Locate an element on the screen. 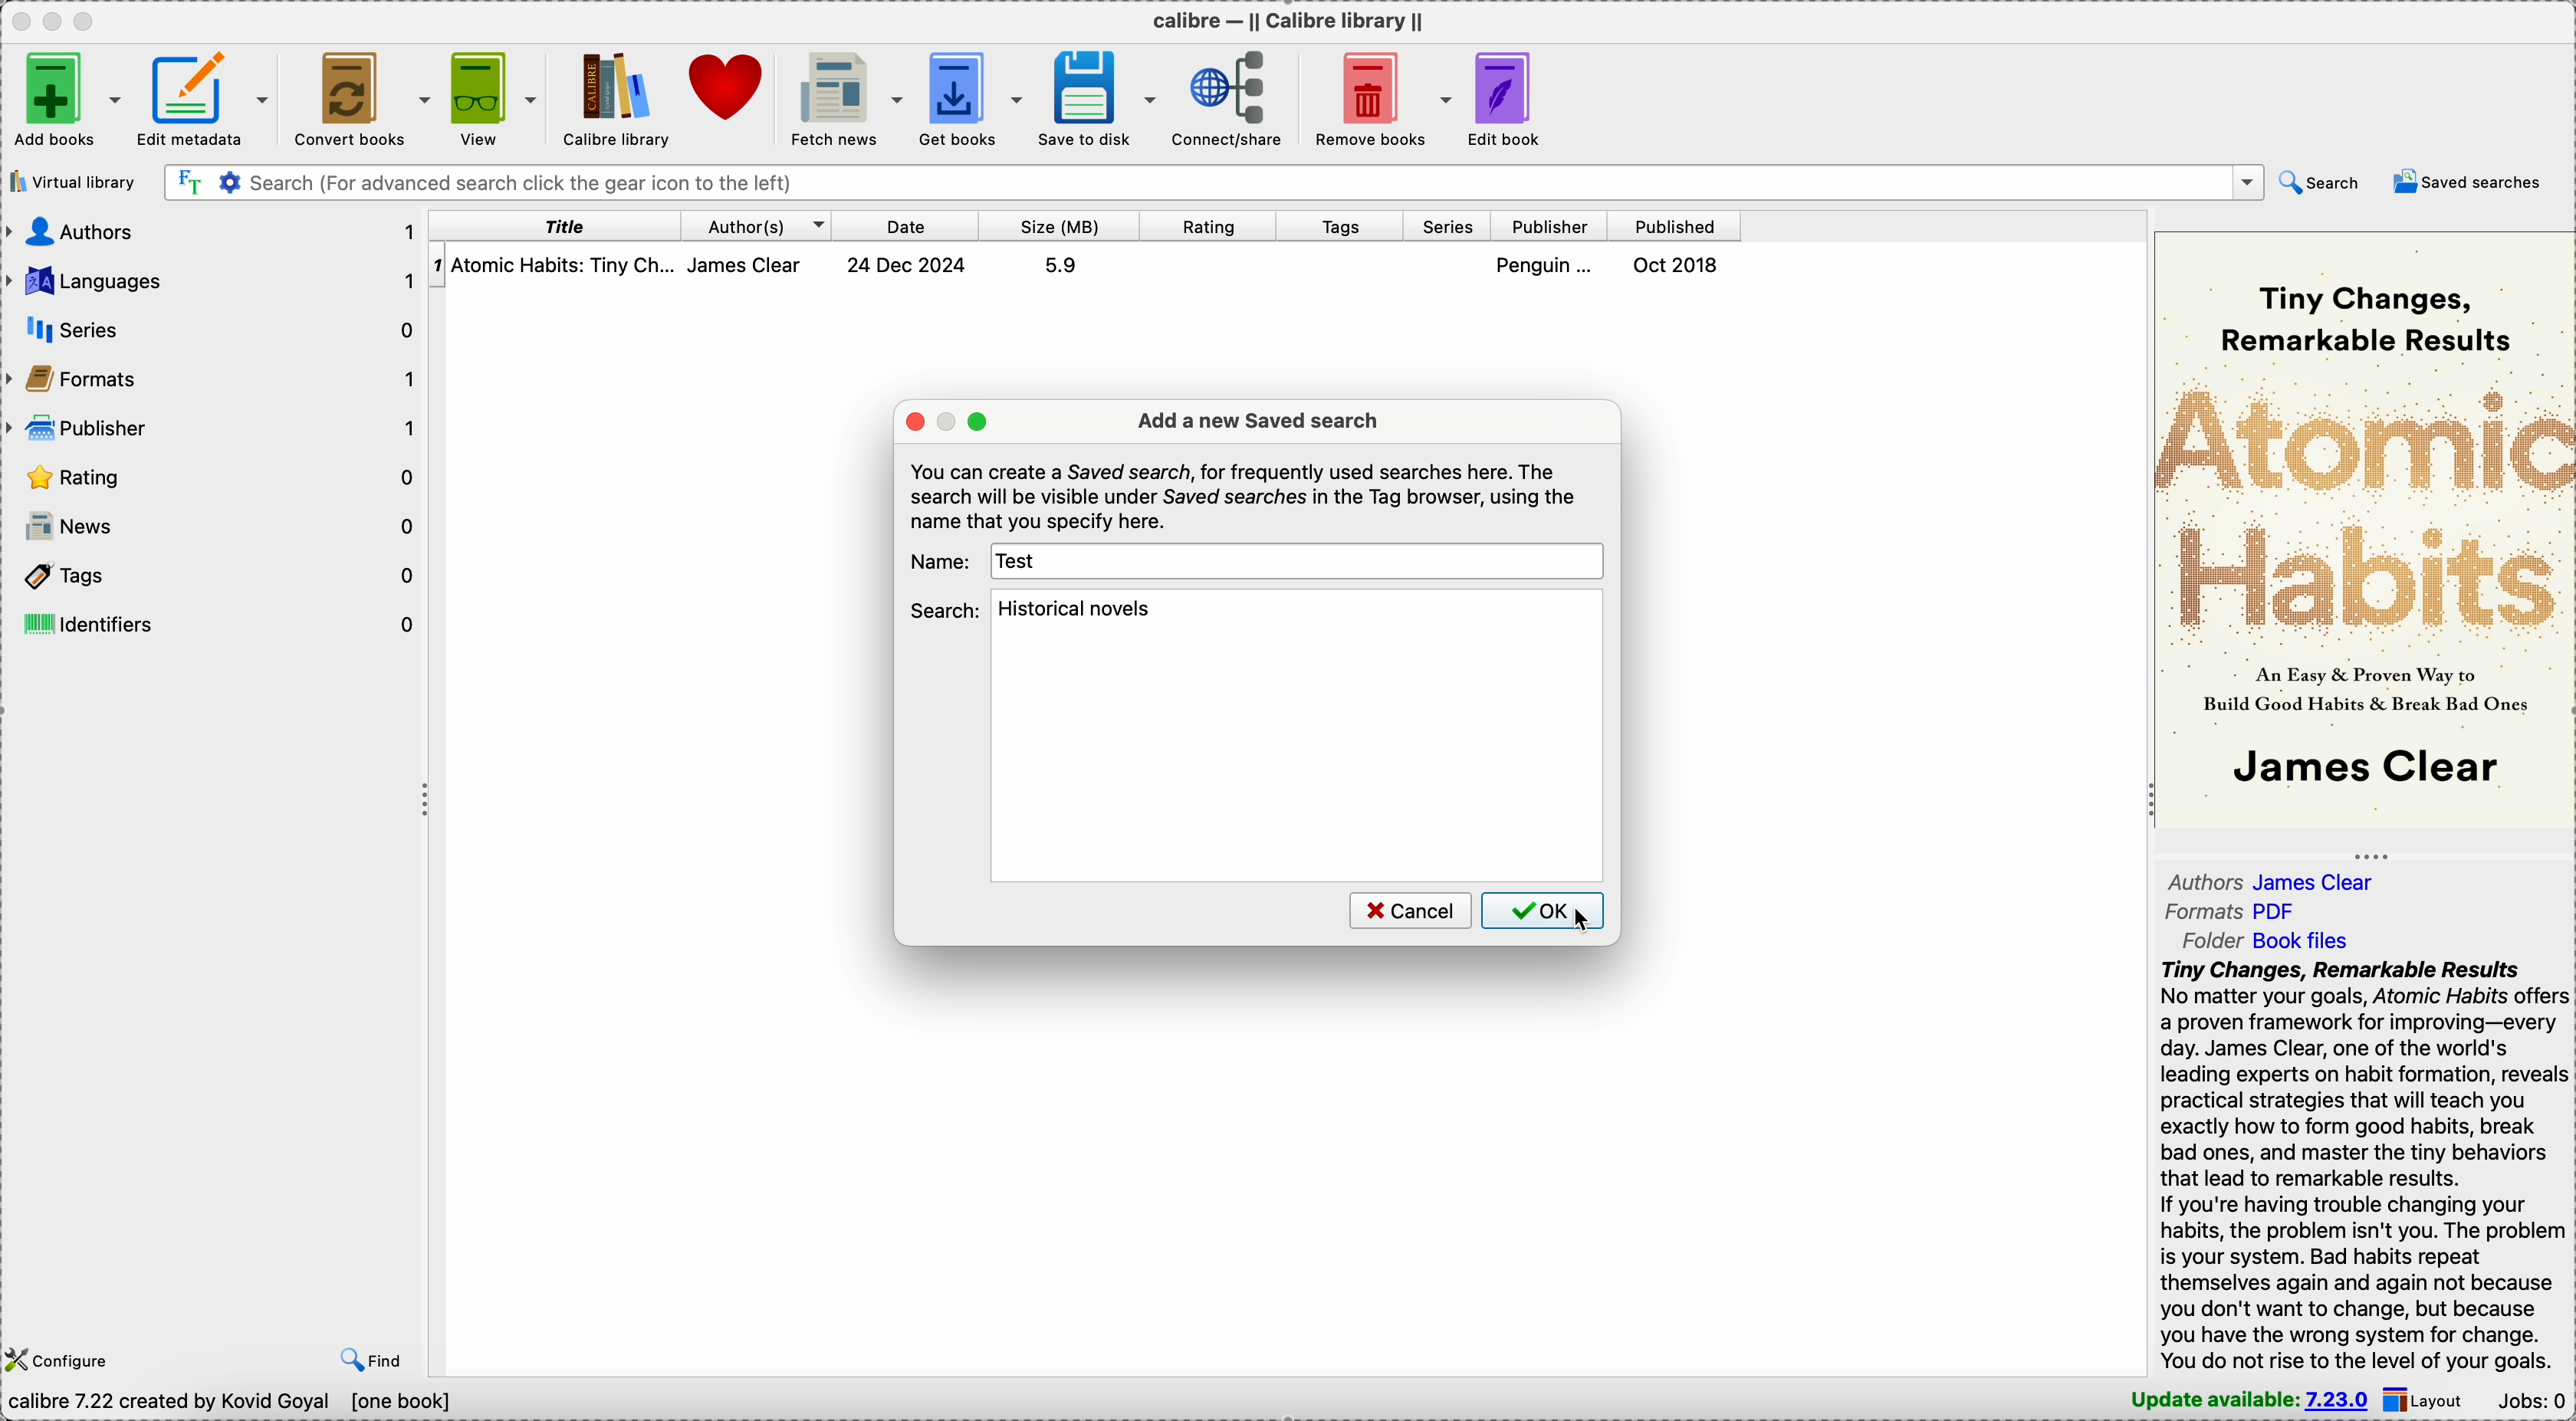 Image resolution: width=2576 pixels, height=1421 pixels. size is located at coordinates (1060, 226).